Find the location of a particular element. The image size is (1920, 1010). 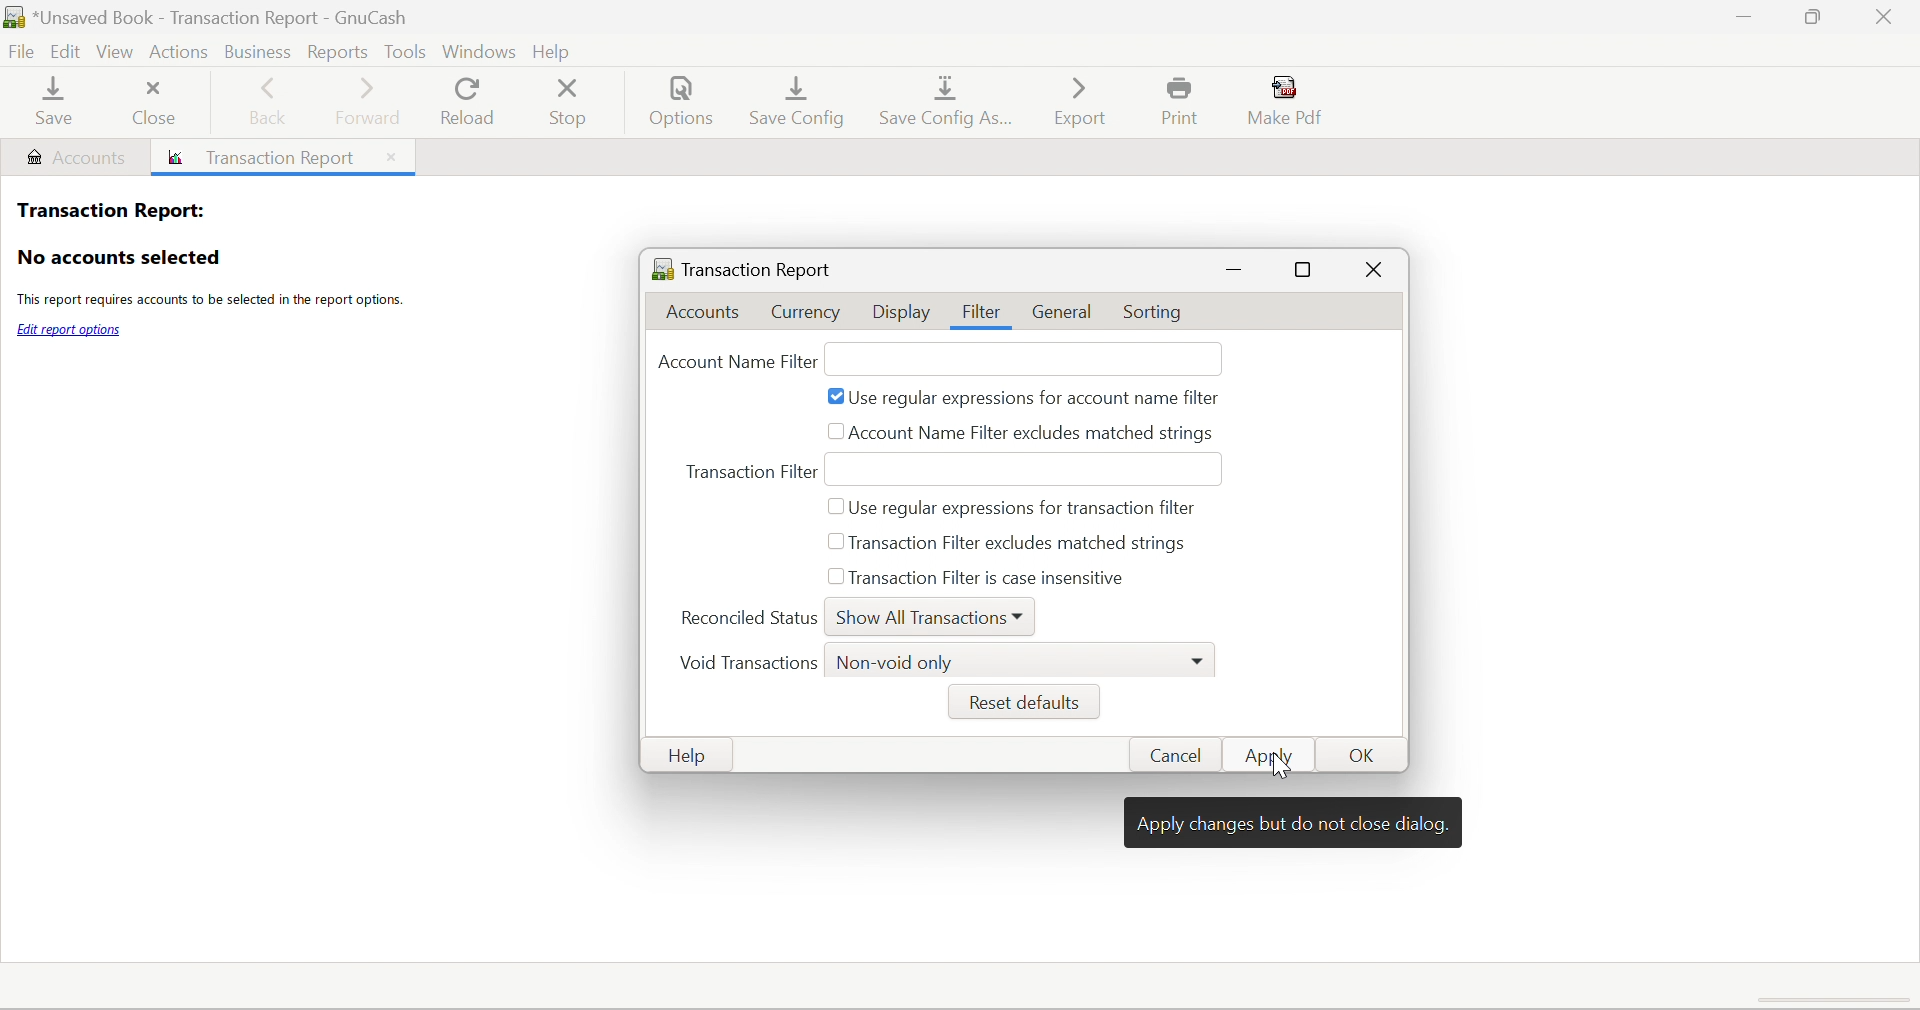

Business is located at coordinates (255, 50).